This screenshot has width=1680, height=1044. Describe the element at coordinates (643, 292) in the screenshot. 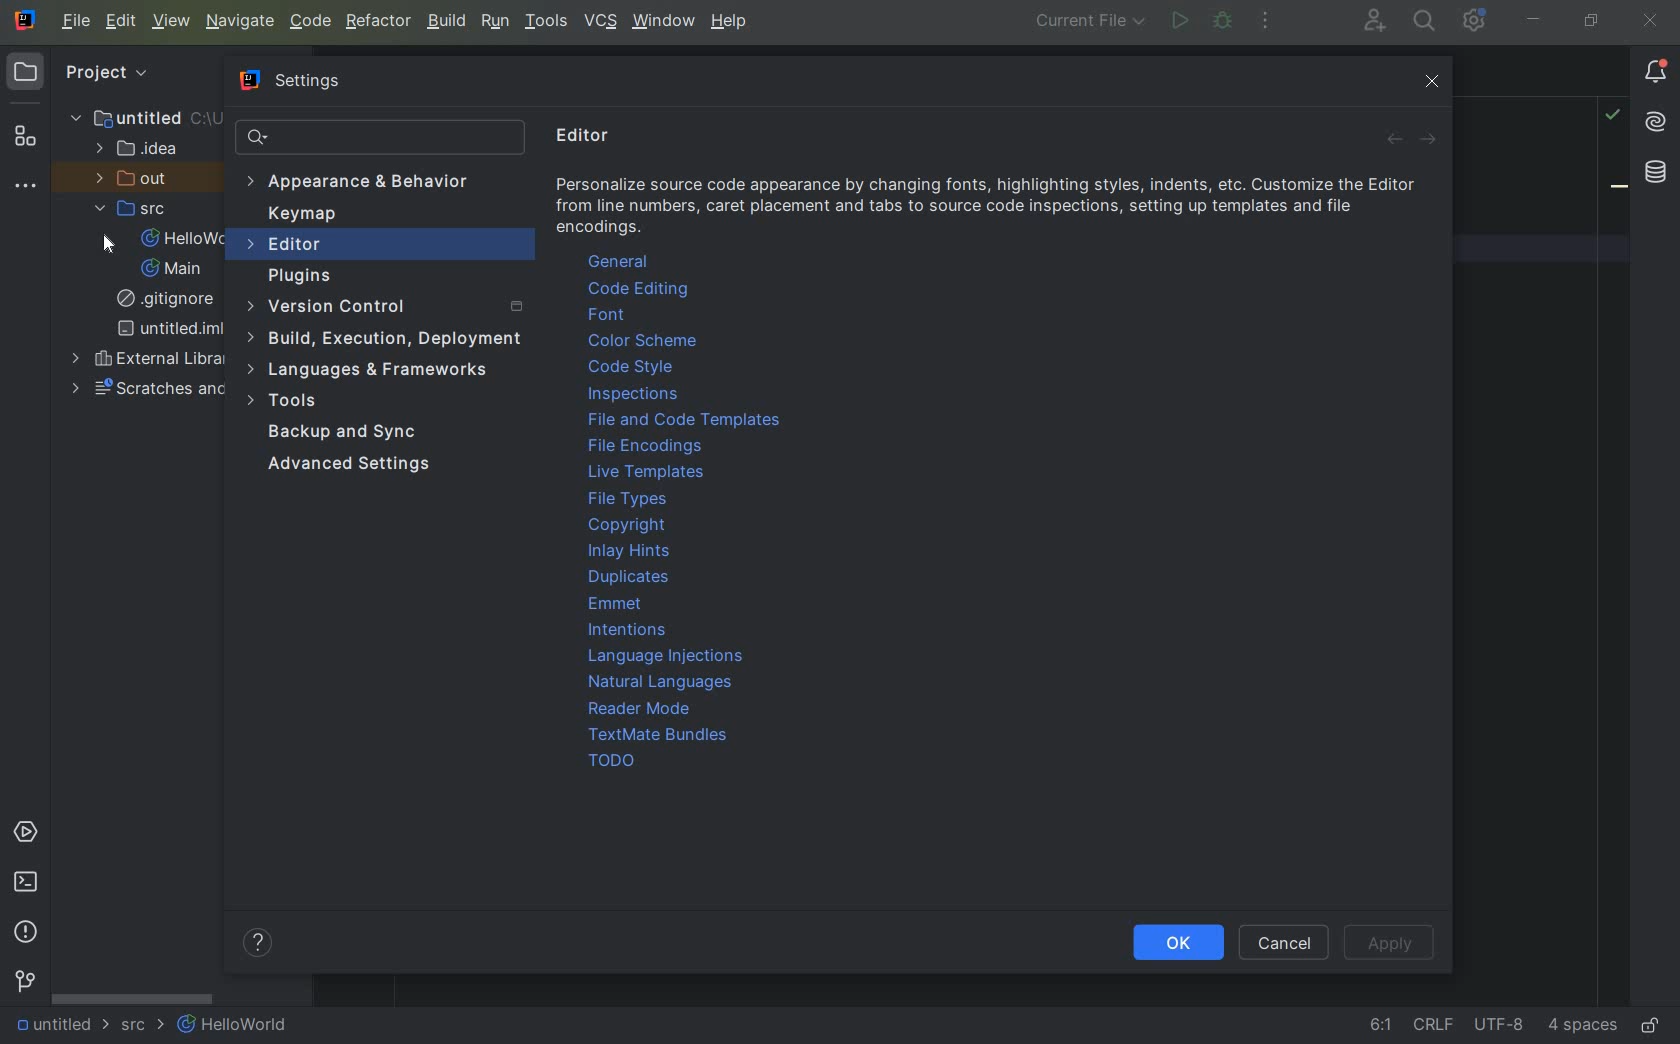

I see `code editing` at that location.